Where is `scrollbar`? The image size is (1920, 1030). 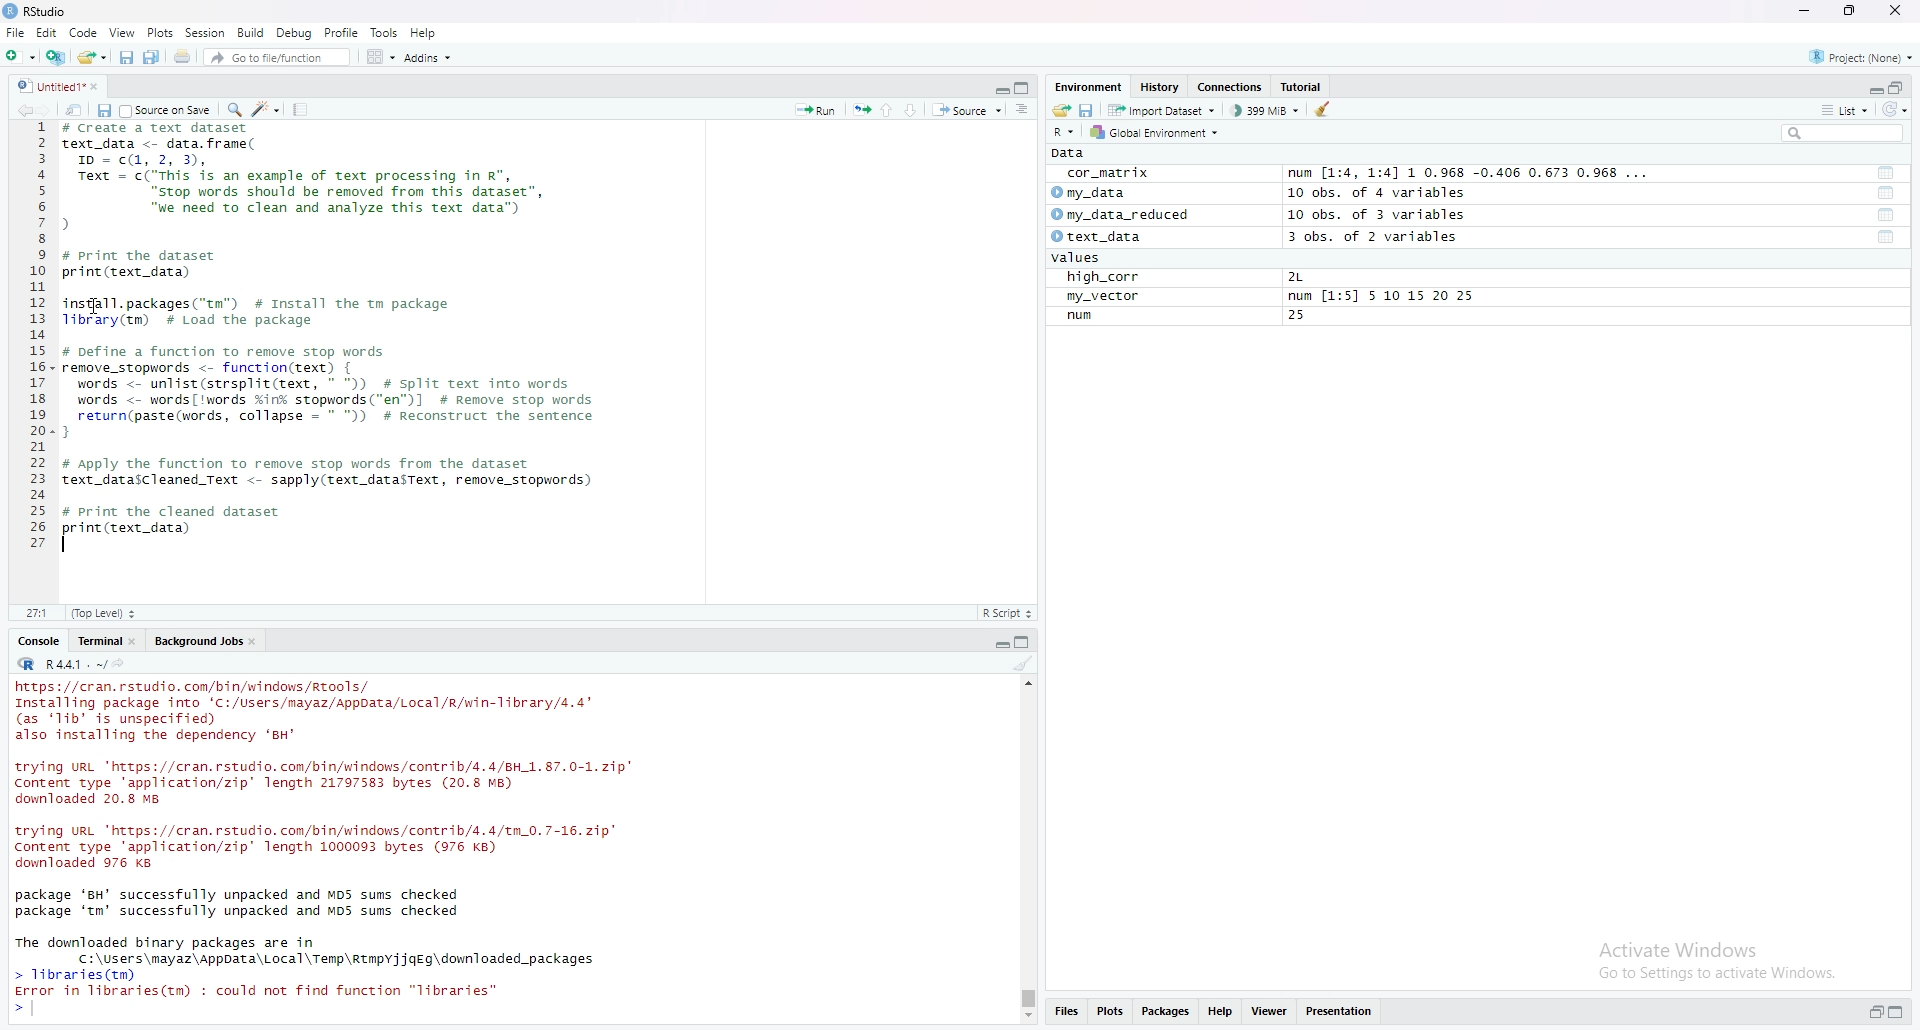
scrollbar is located at coordinates (1025, 851).